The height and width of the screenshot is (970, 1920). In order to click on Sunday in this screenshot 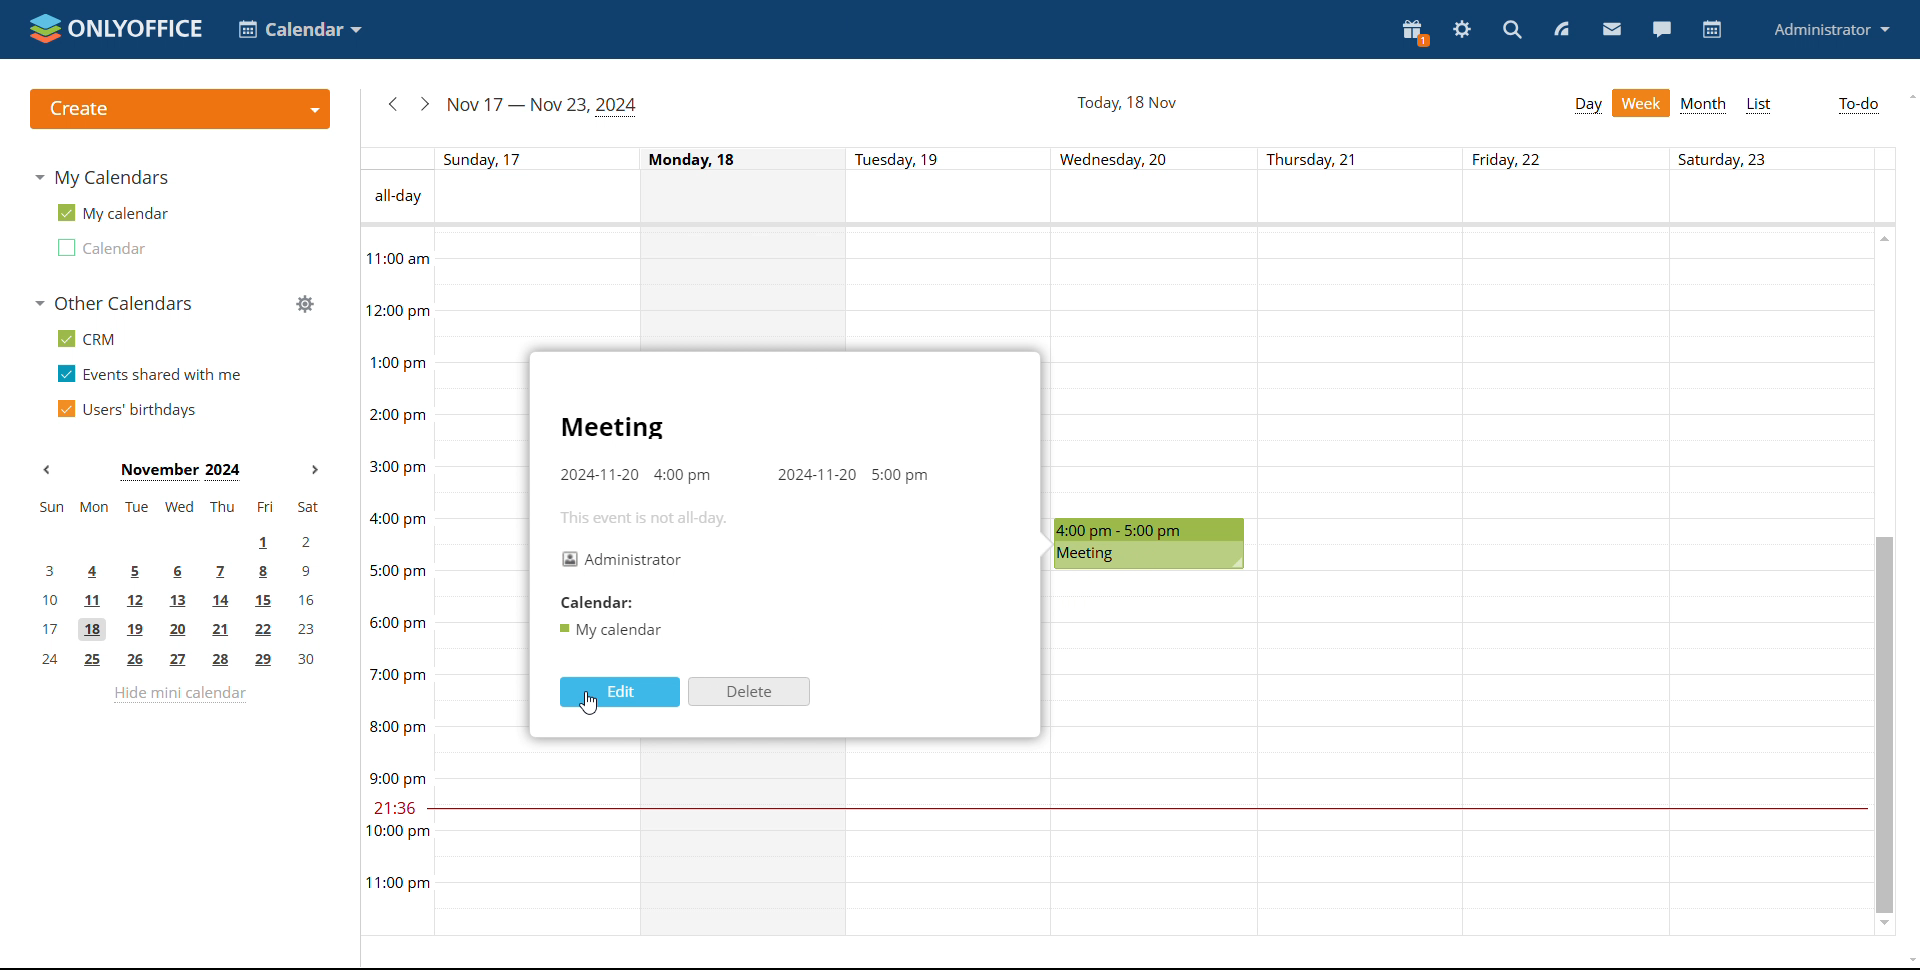, I will do `click(479, 582)`.